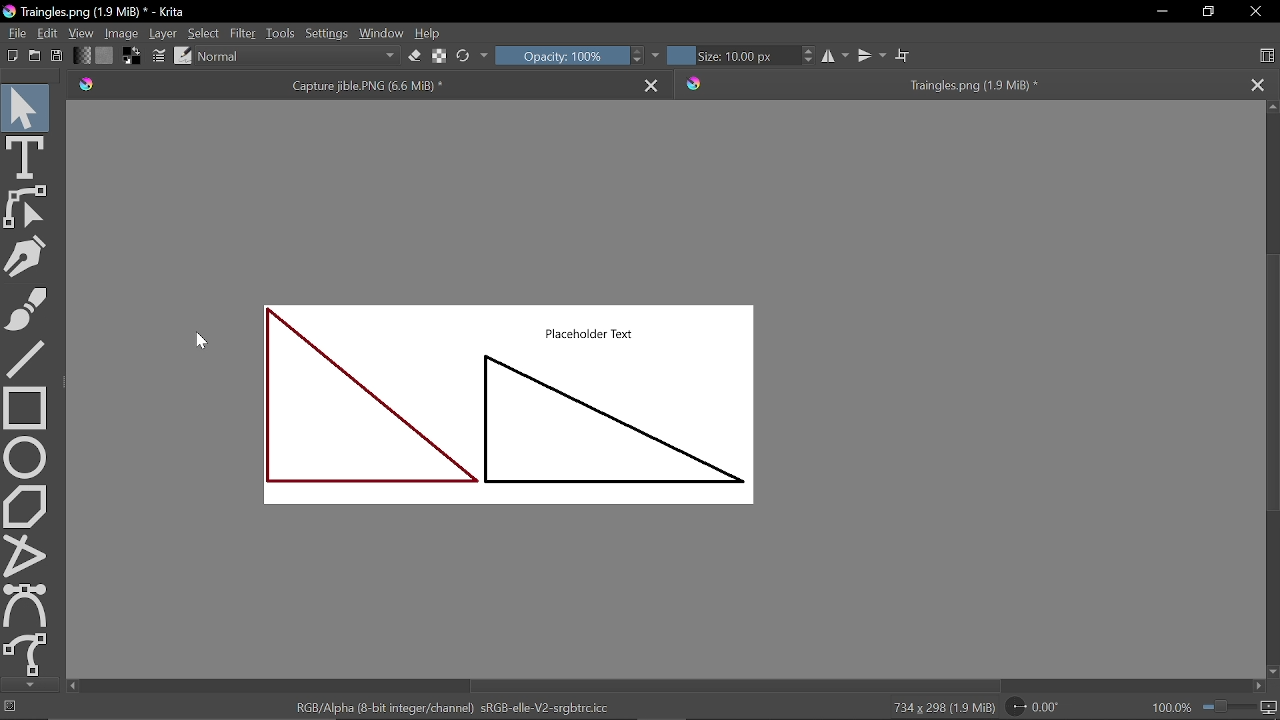  I want to click on Preserve alpha, so click(438, 58).